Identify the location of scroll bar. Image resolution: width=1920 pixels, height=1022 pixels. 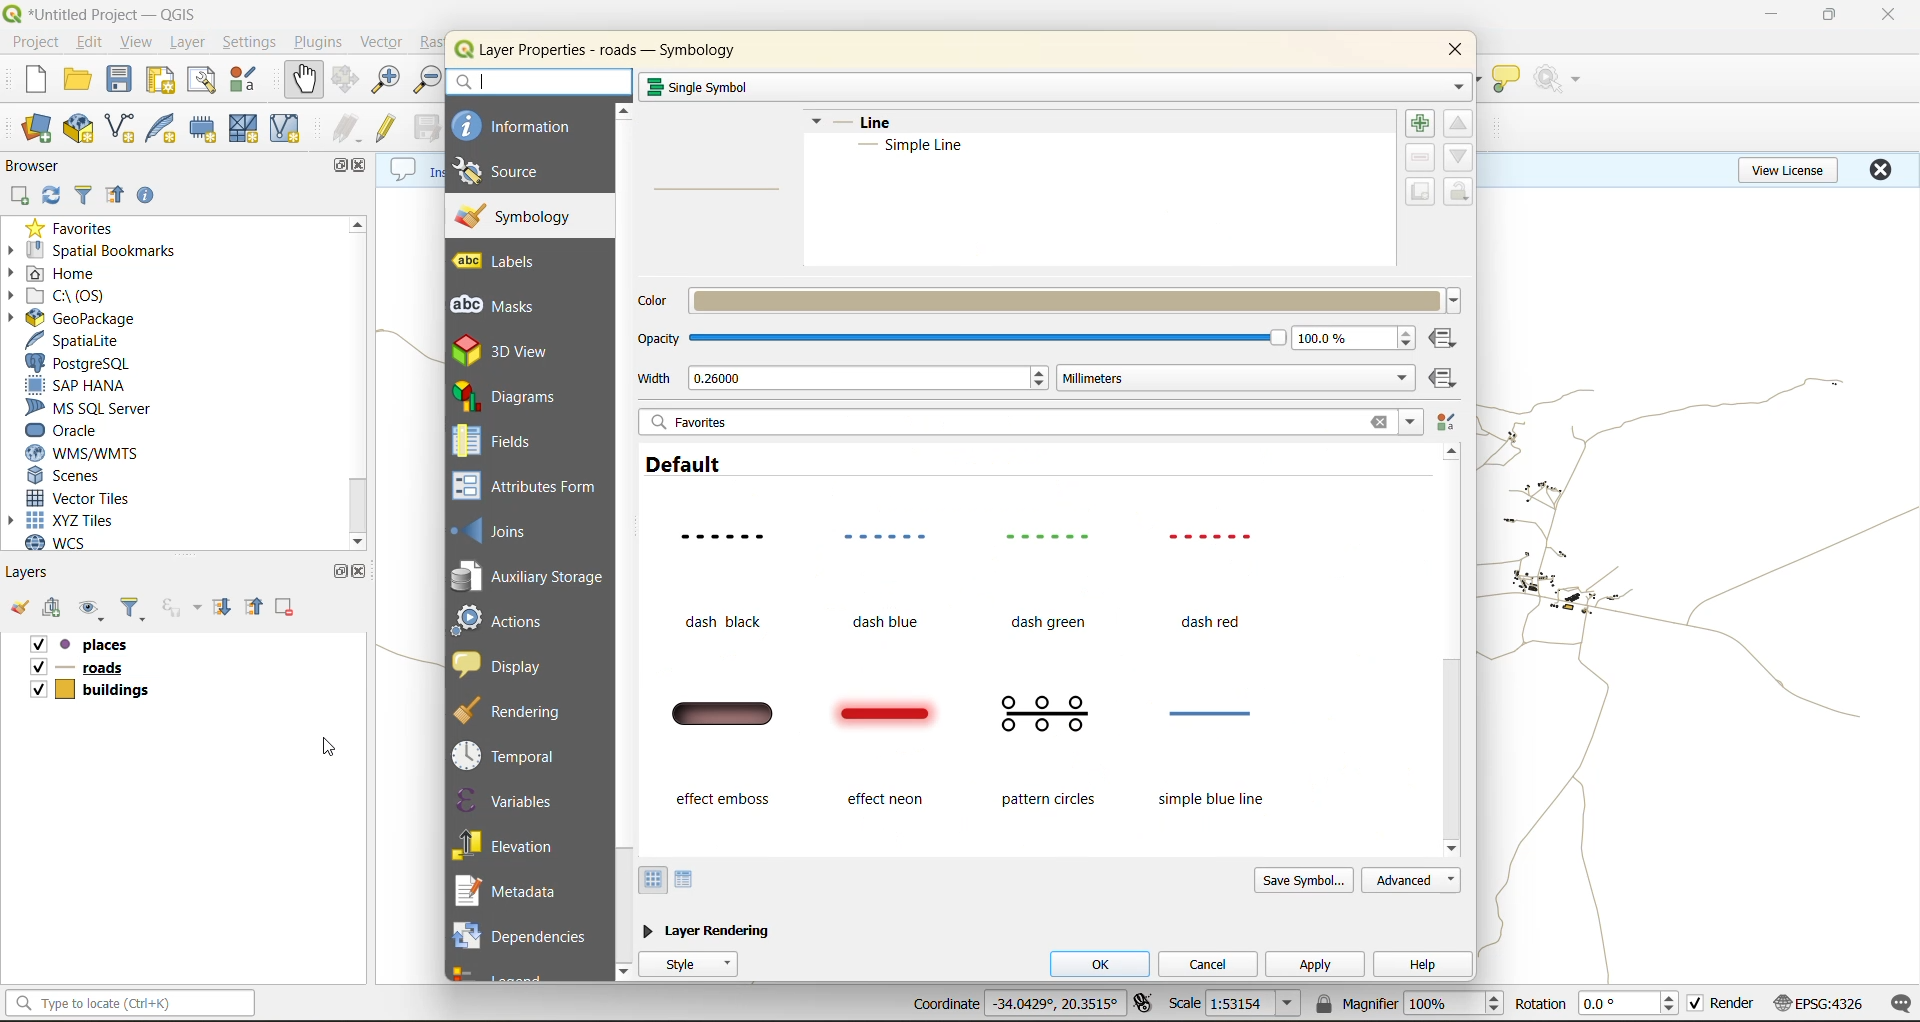
(357, 379).